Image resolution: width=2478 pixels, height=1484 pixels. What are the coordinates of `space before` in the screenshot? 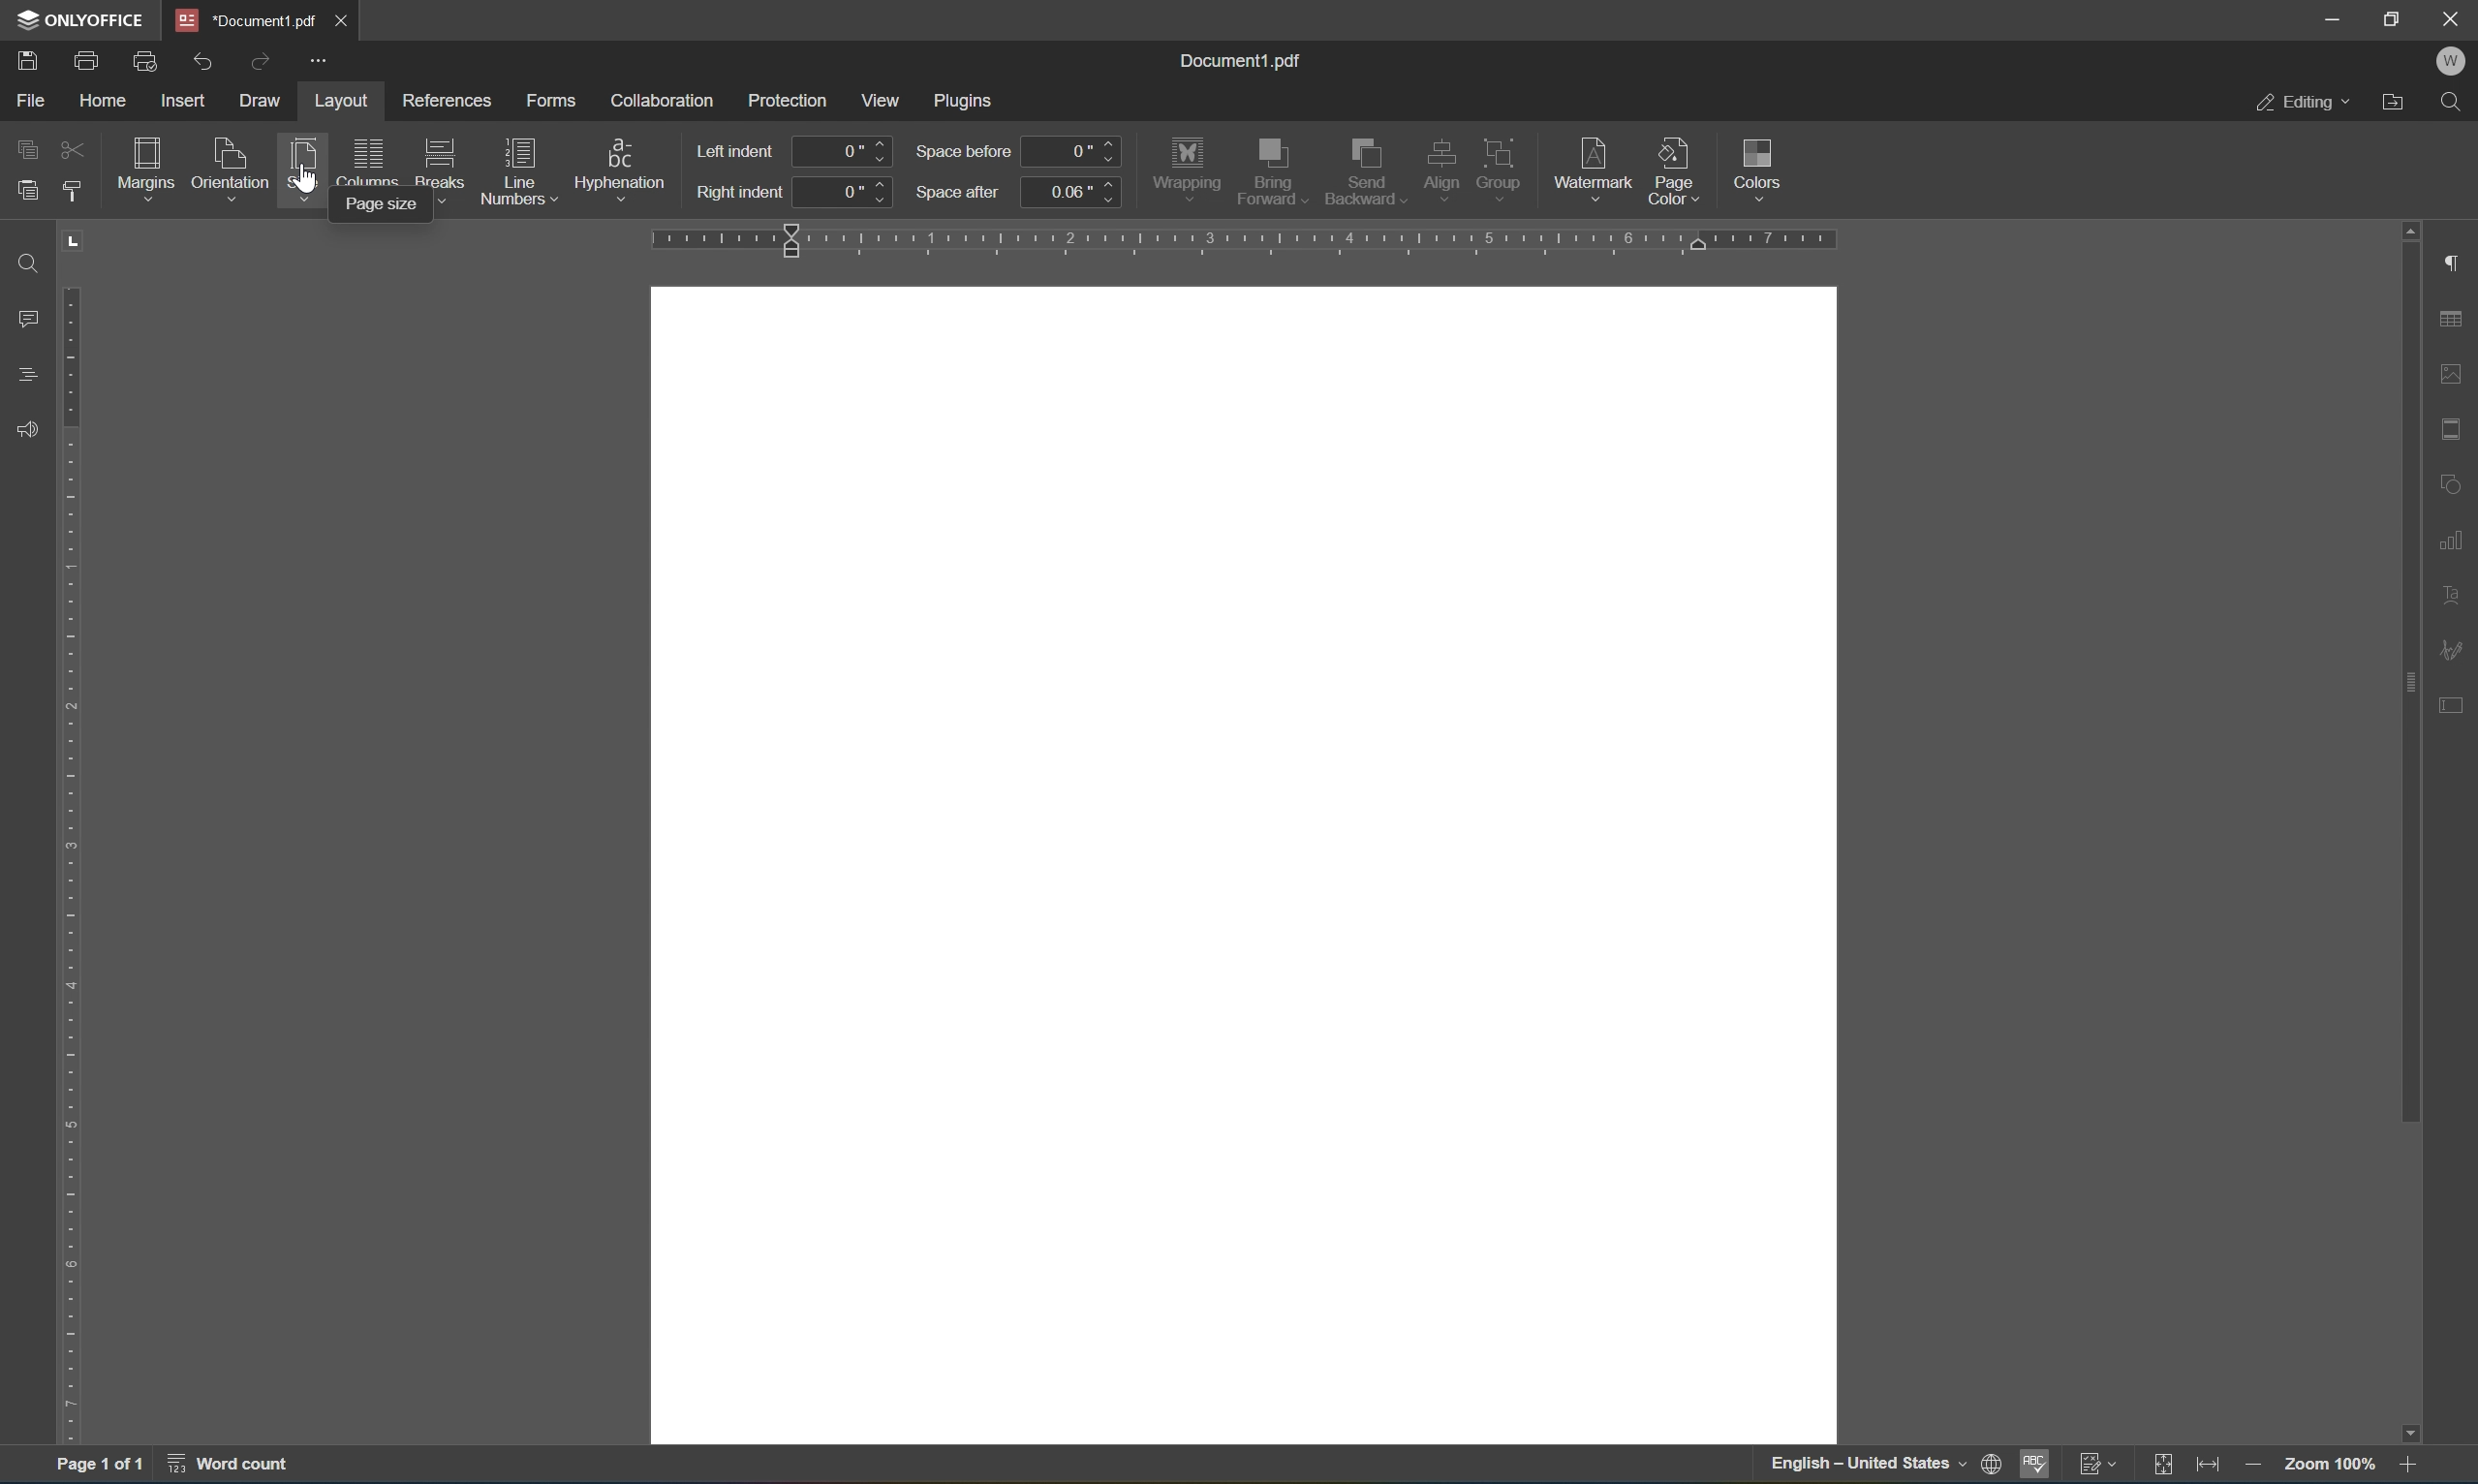 It's located at (962, 152).